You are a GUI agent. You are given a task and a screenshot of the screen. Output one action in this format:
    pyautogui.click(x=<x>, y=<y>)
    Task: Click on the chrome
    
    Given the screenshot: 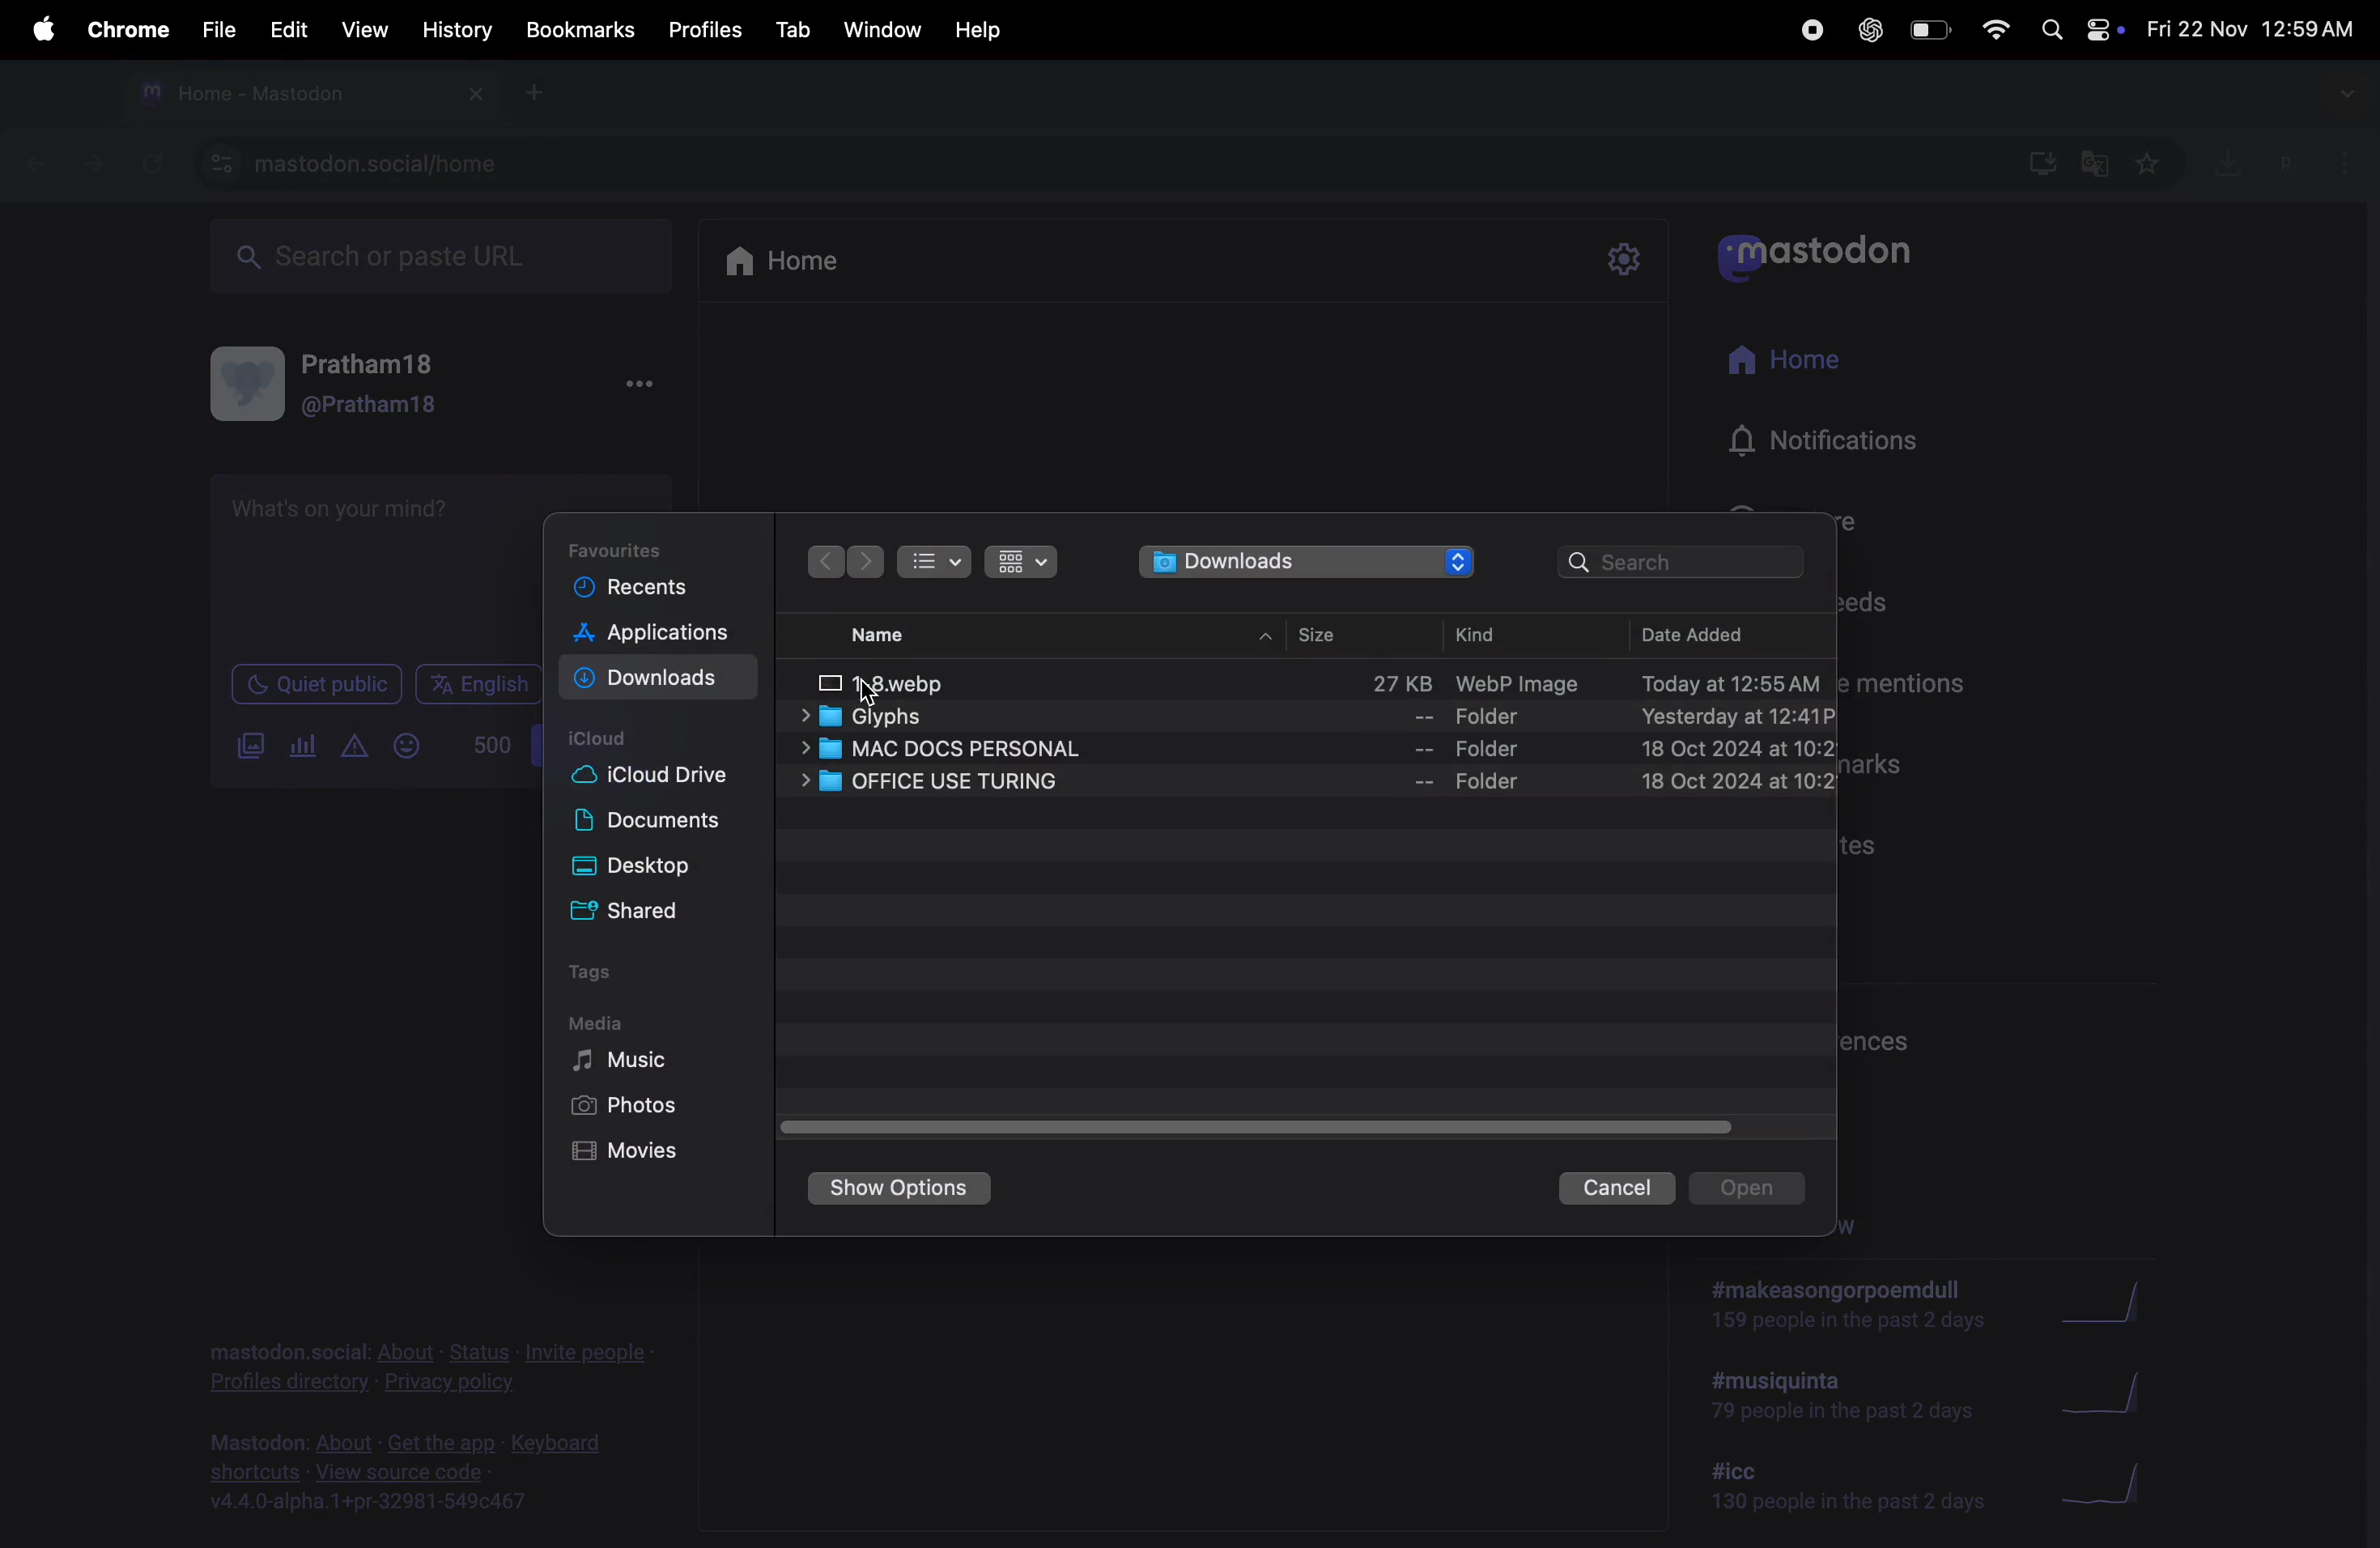 What is the action you would take?
    pyautogui.click(x=128, y=30)
    